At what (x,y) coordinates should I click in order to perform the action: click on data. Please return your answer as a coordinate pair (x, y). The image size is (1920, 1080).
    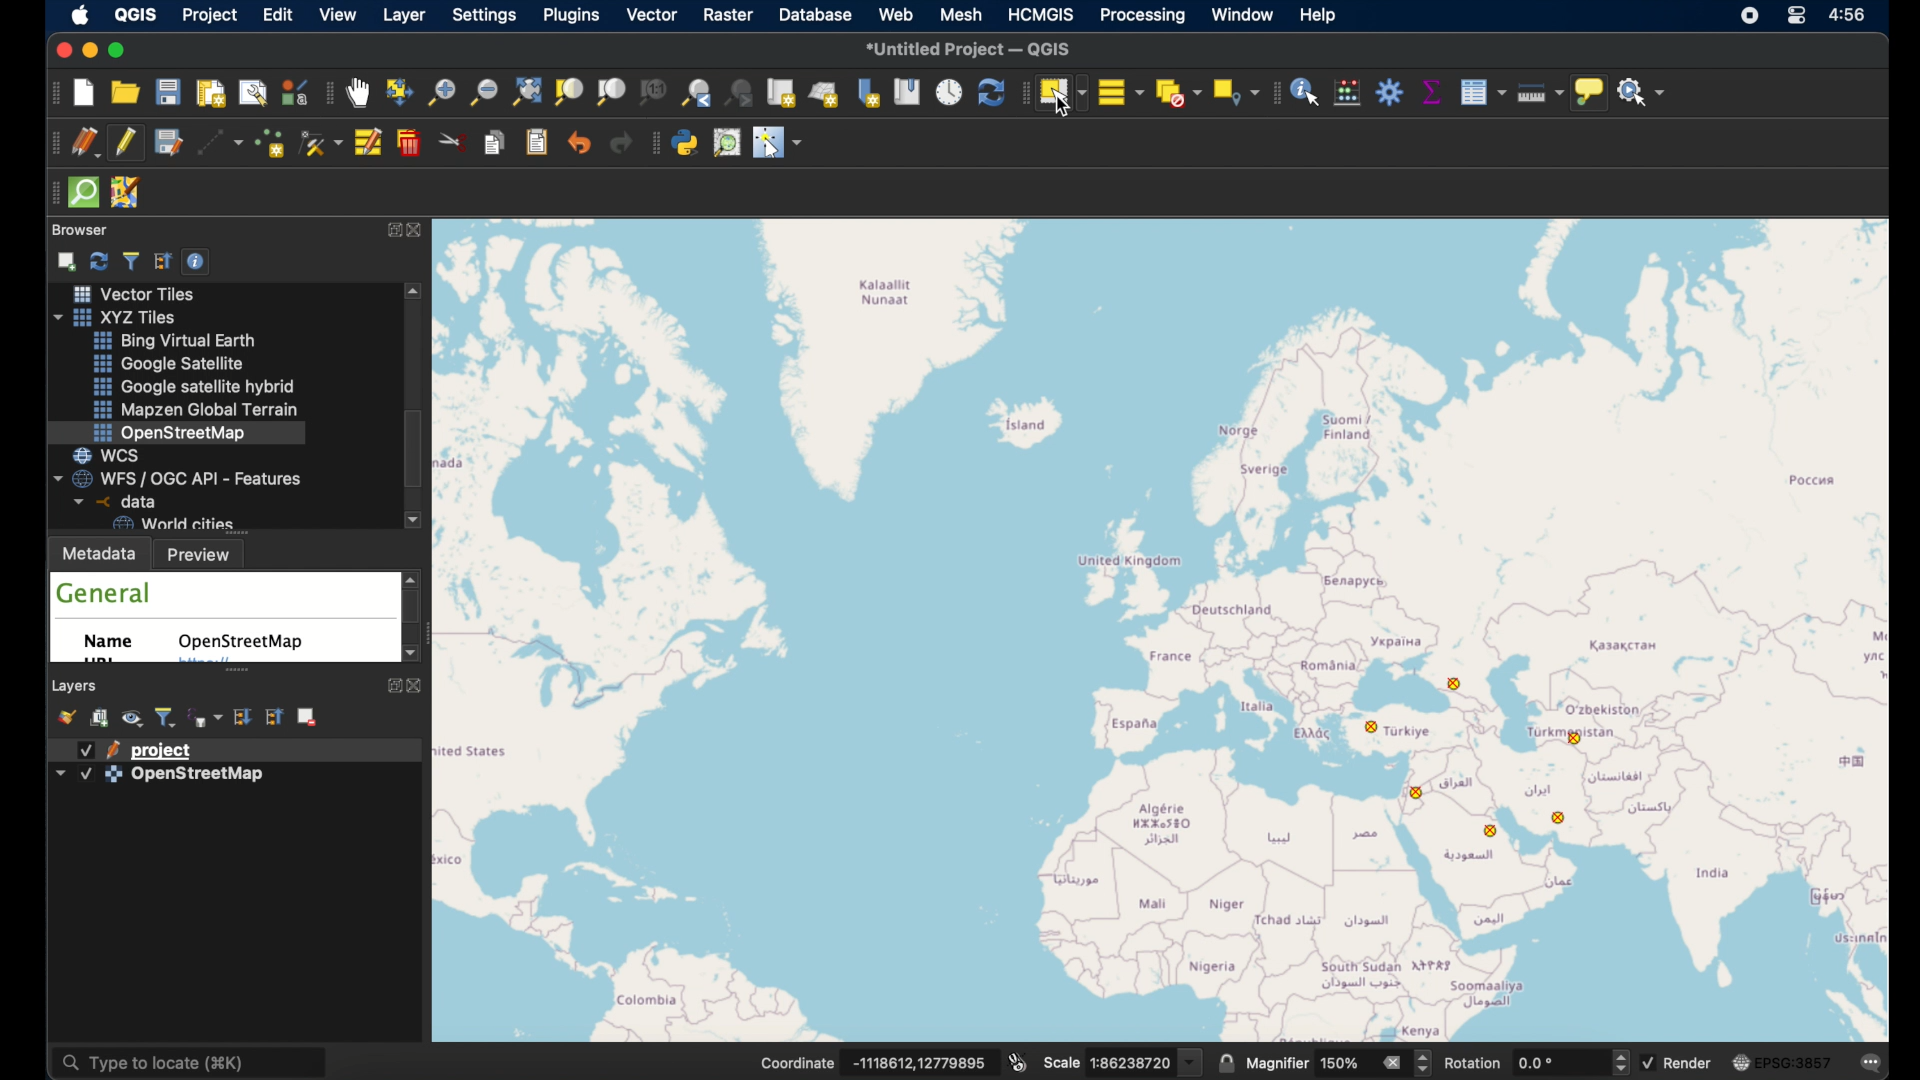
    Looking at the image, I should click on (111, 501).